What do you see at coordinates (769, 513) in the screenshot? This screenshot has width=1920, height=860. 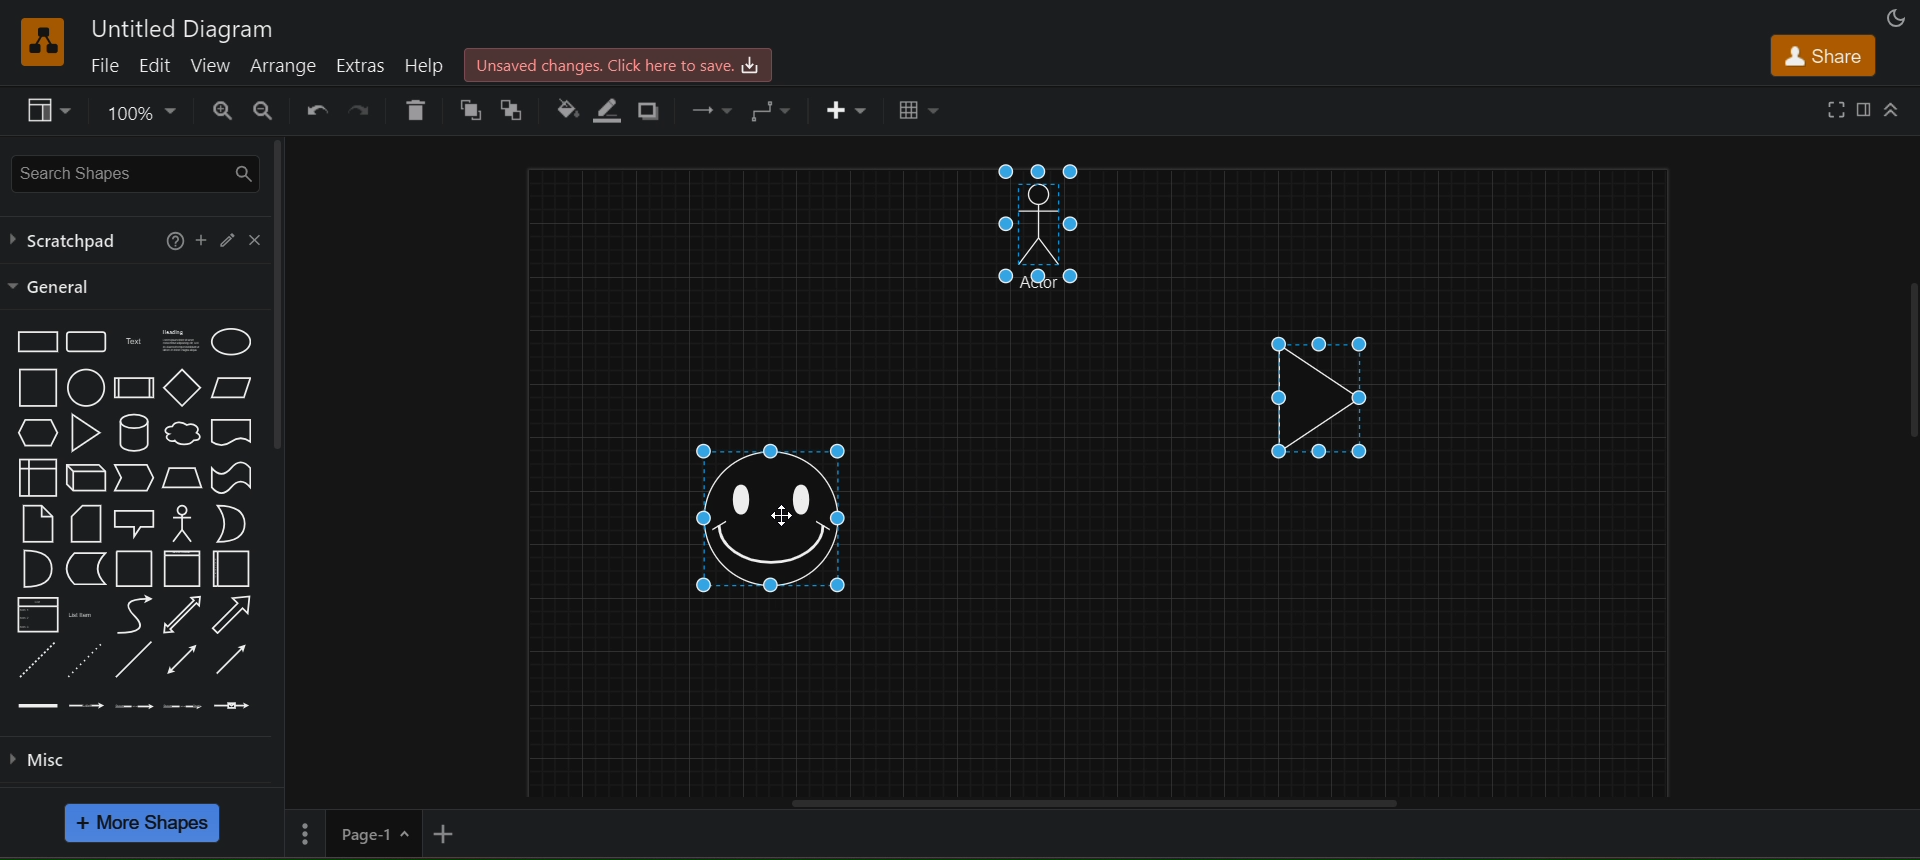 I see `smiley shape` at bounding box center [769, 513].